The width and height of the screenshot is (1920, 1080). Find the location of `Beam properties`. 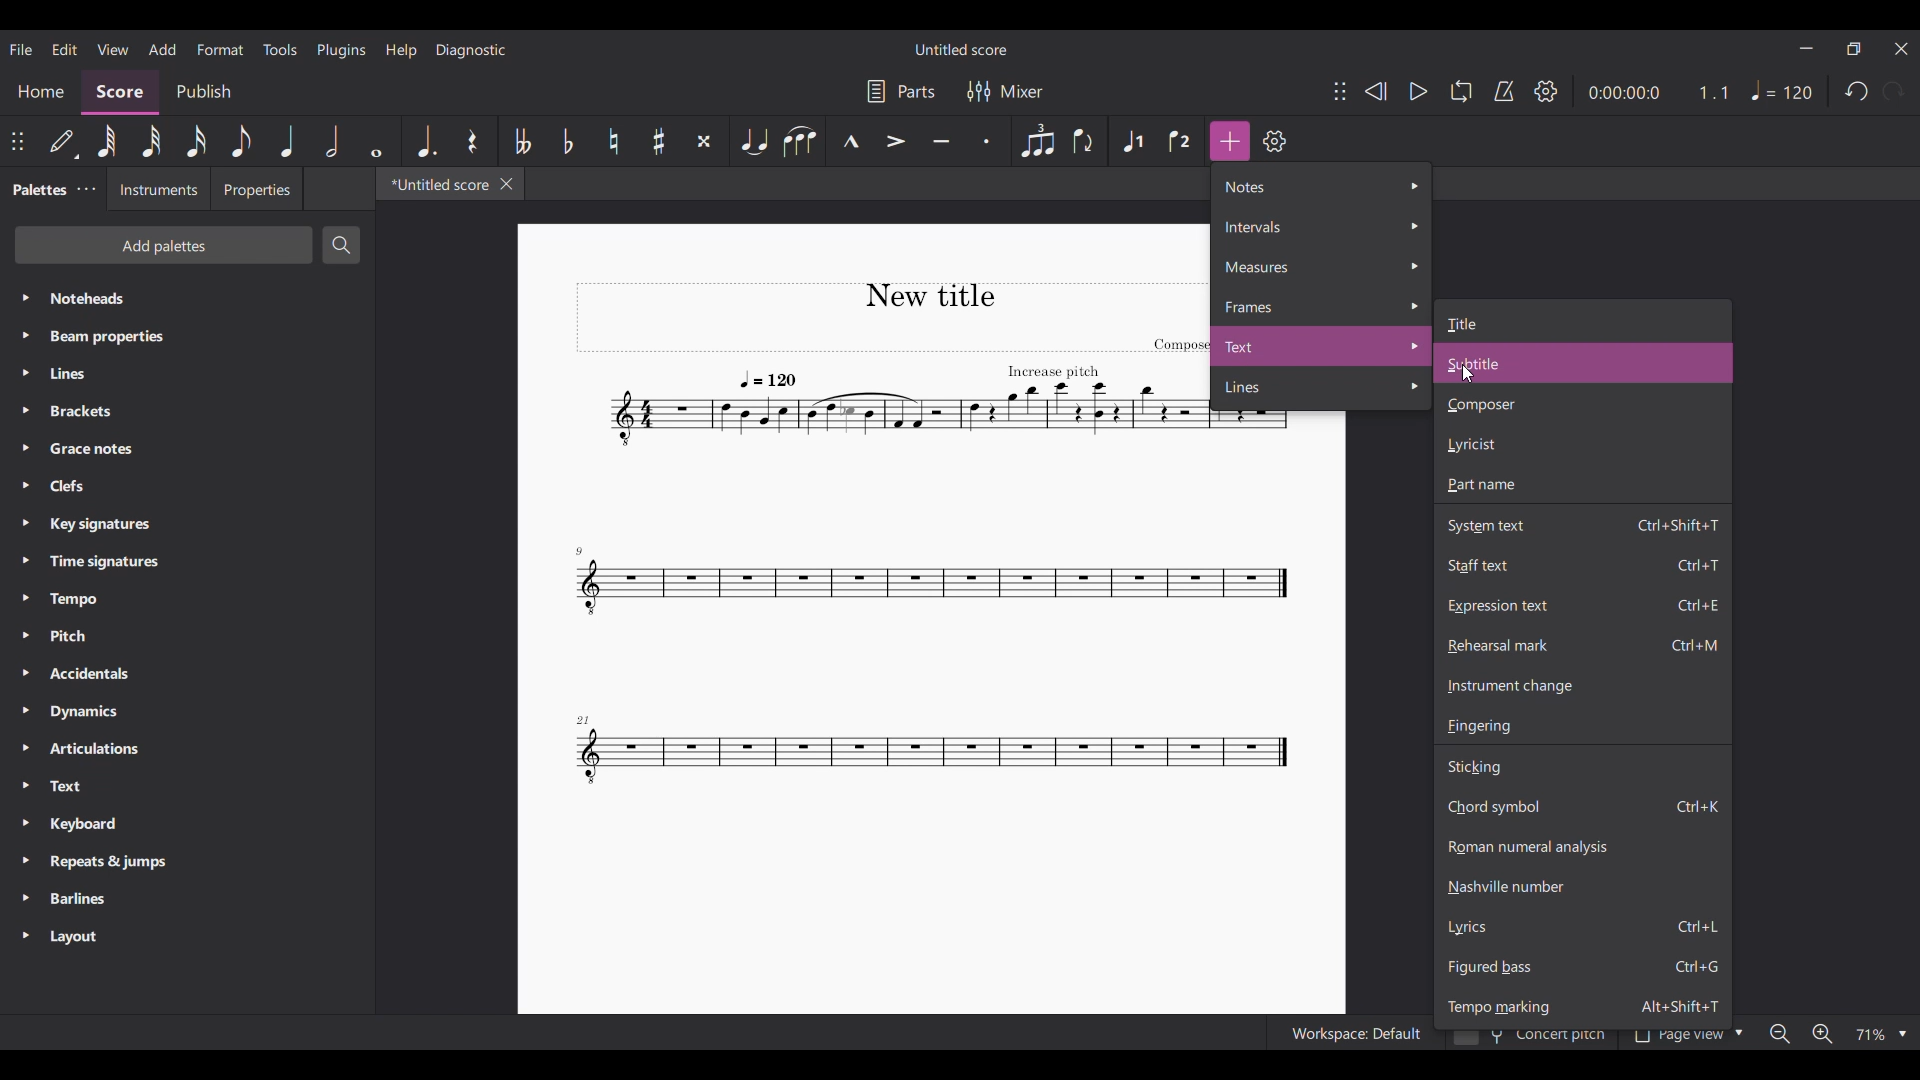

Beam properties is located at coordinates (186, 336).